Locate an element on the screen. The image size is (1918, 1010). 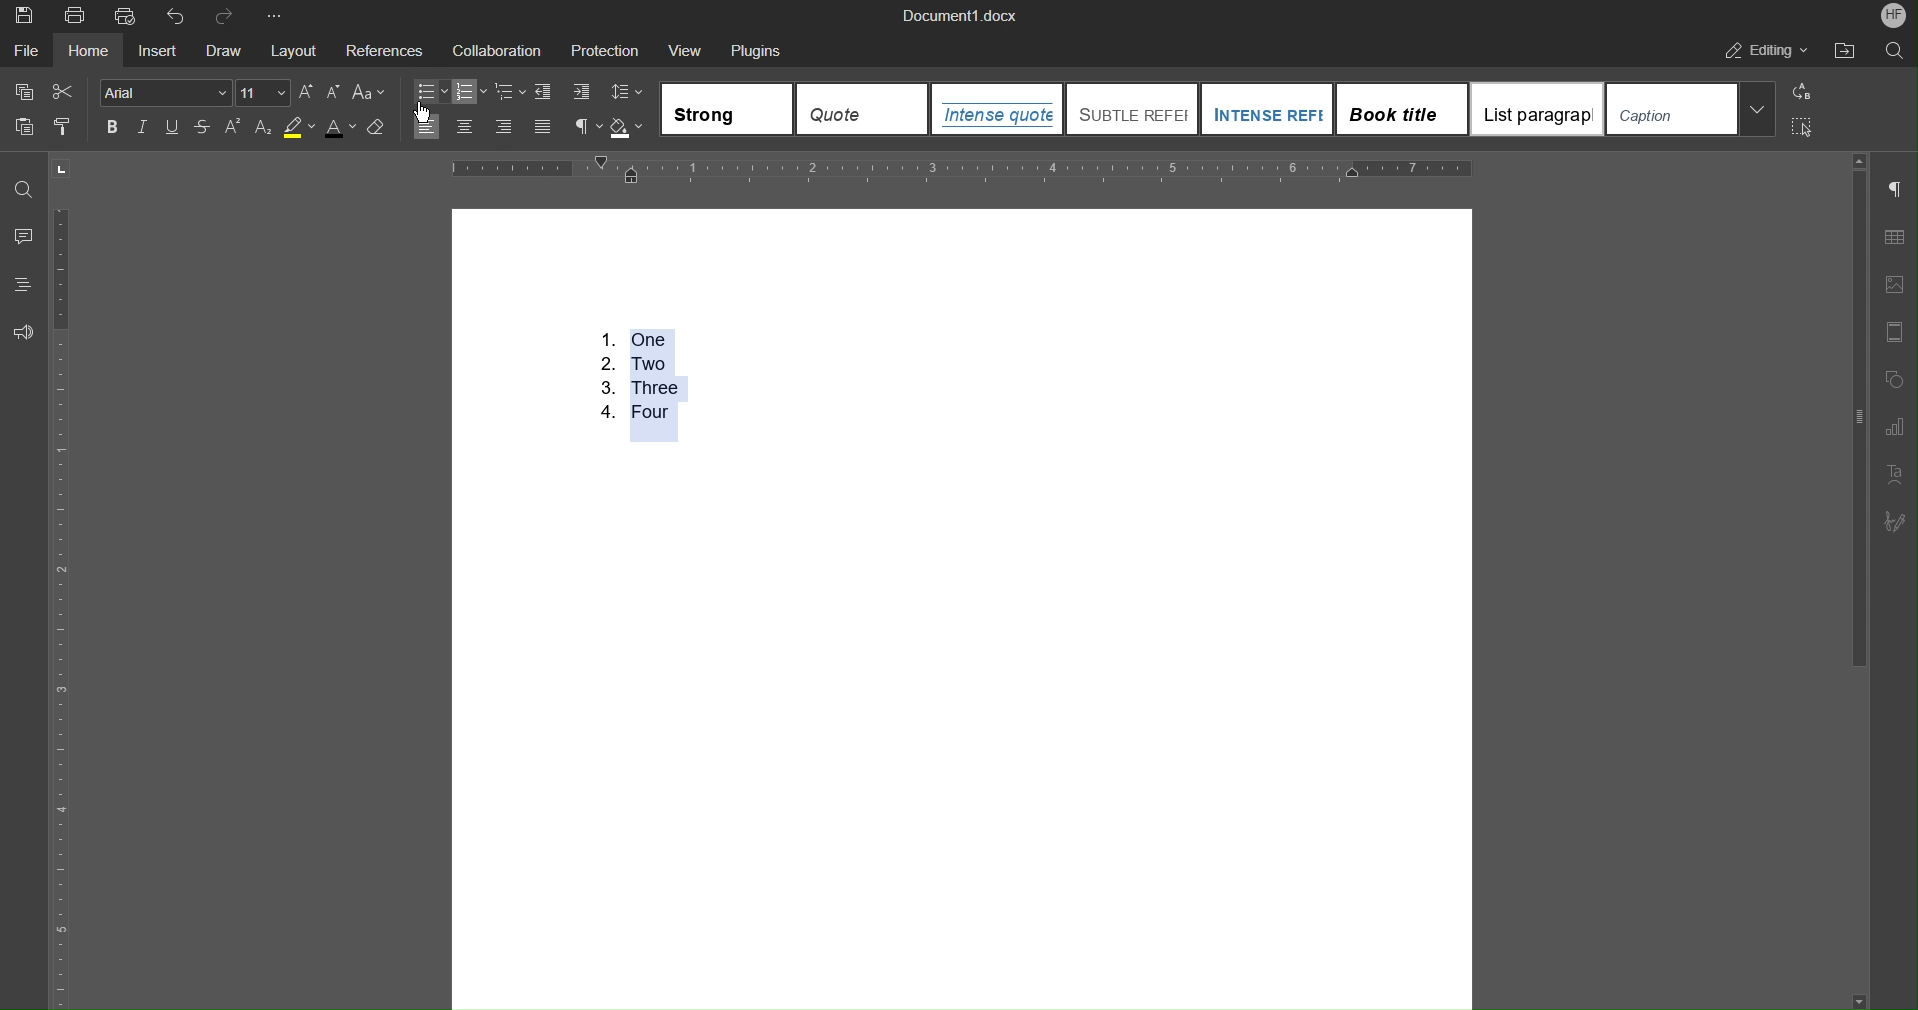
Caption is located at coordinates (1692, 108).